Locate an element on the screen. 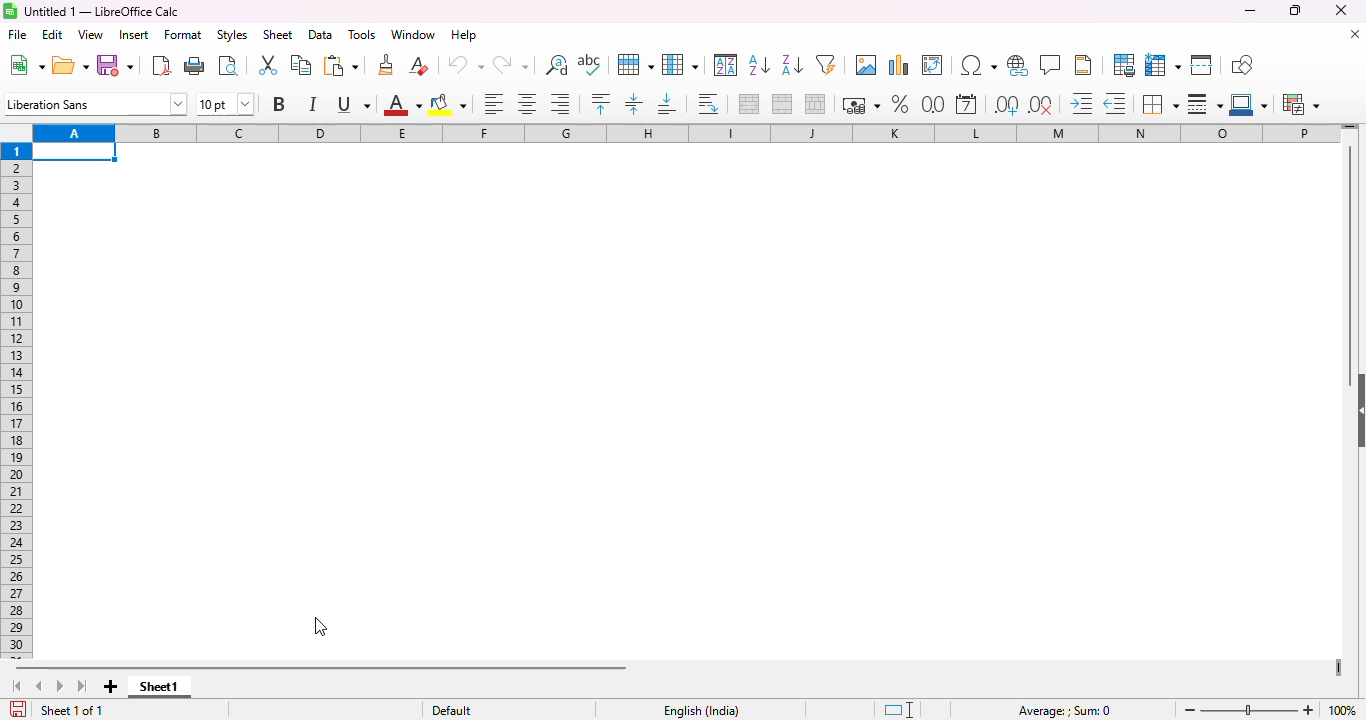 This screenshot has width=1366, height=720. underline is located at coordinates (353, 104).